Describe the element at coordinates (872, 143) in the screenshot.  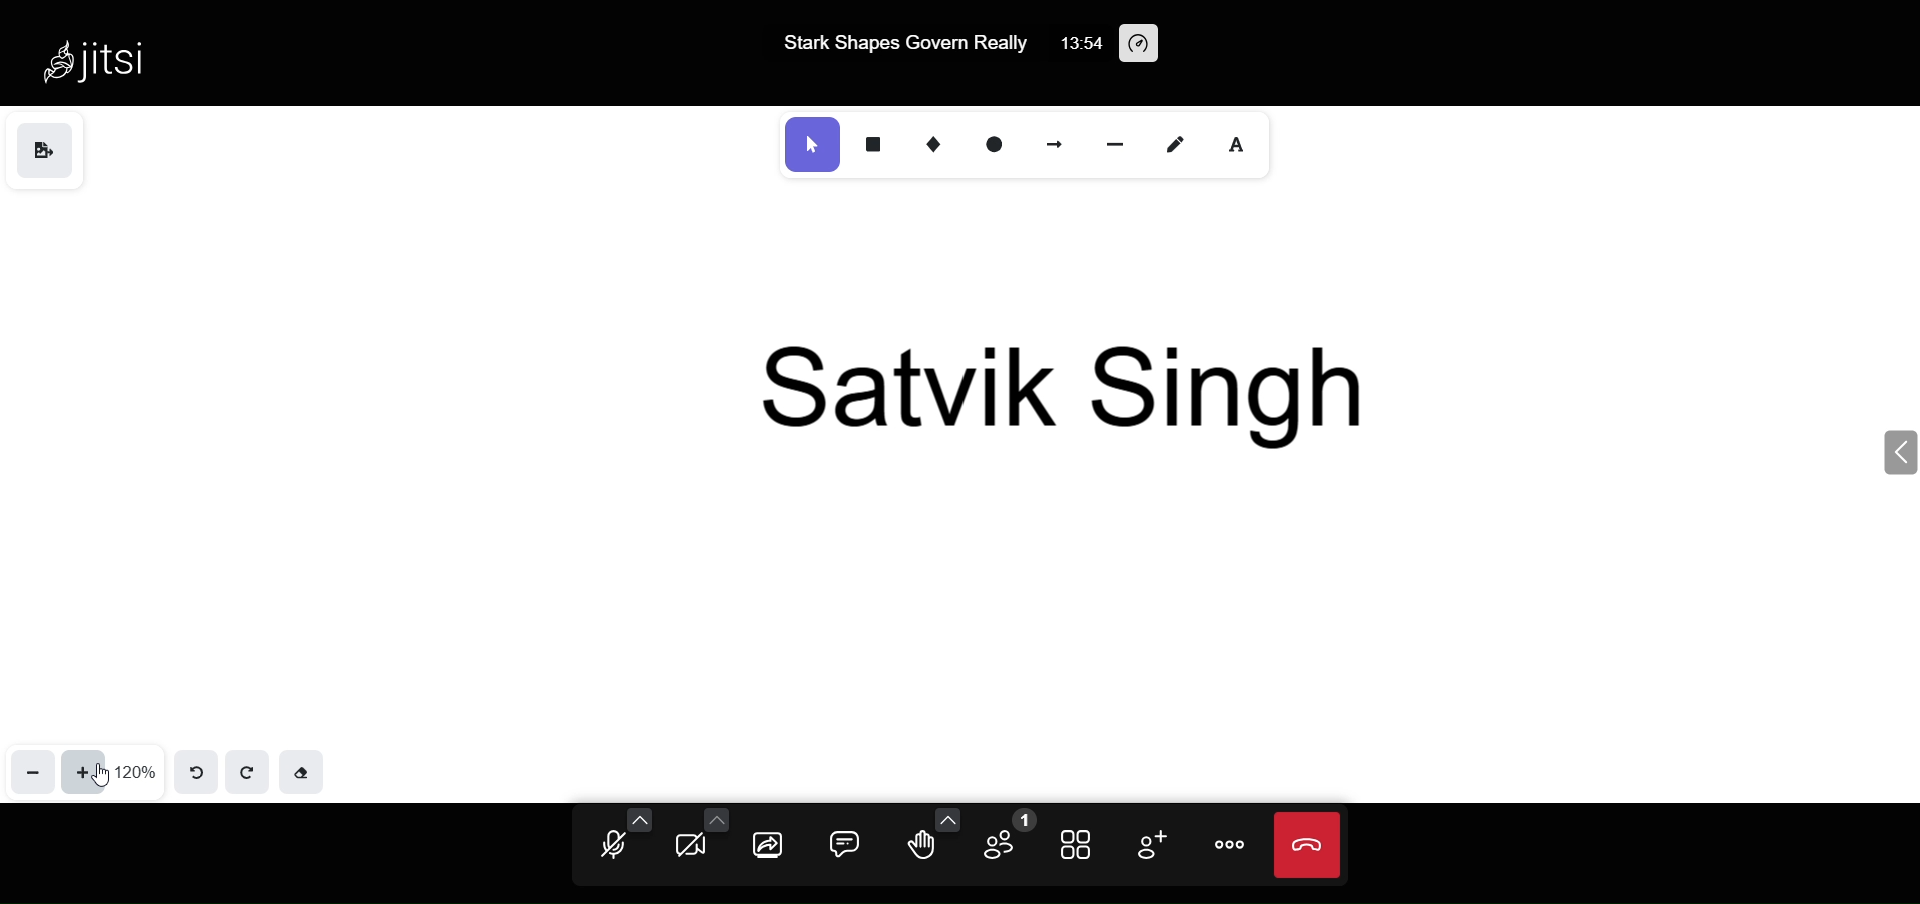
I see `rectangle` at that location.